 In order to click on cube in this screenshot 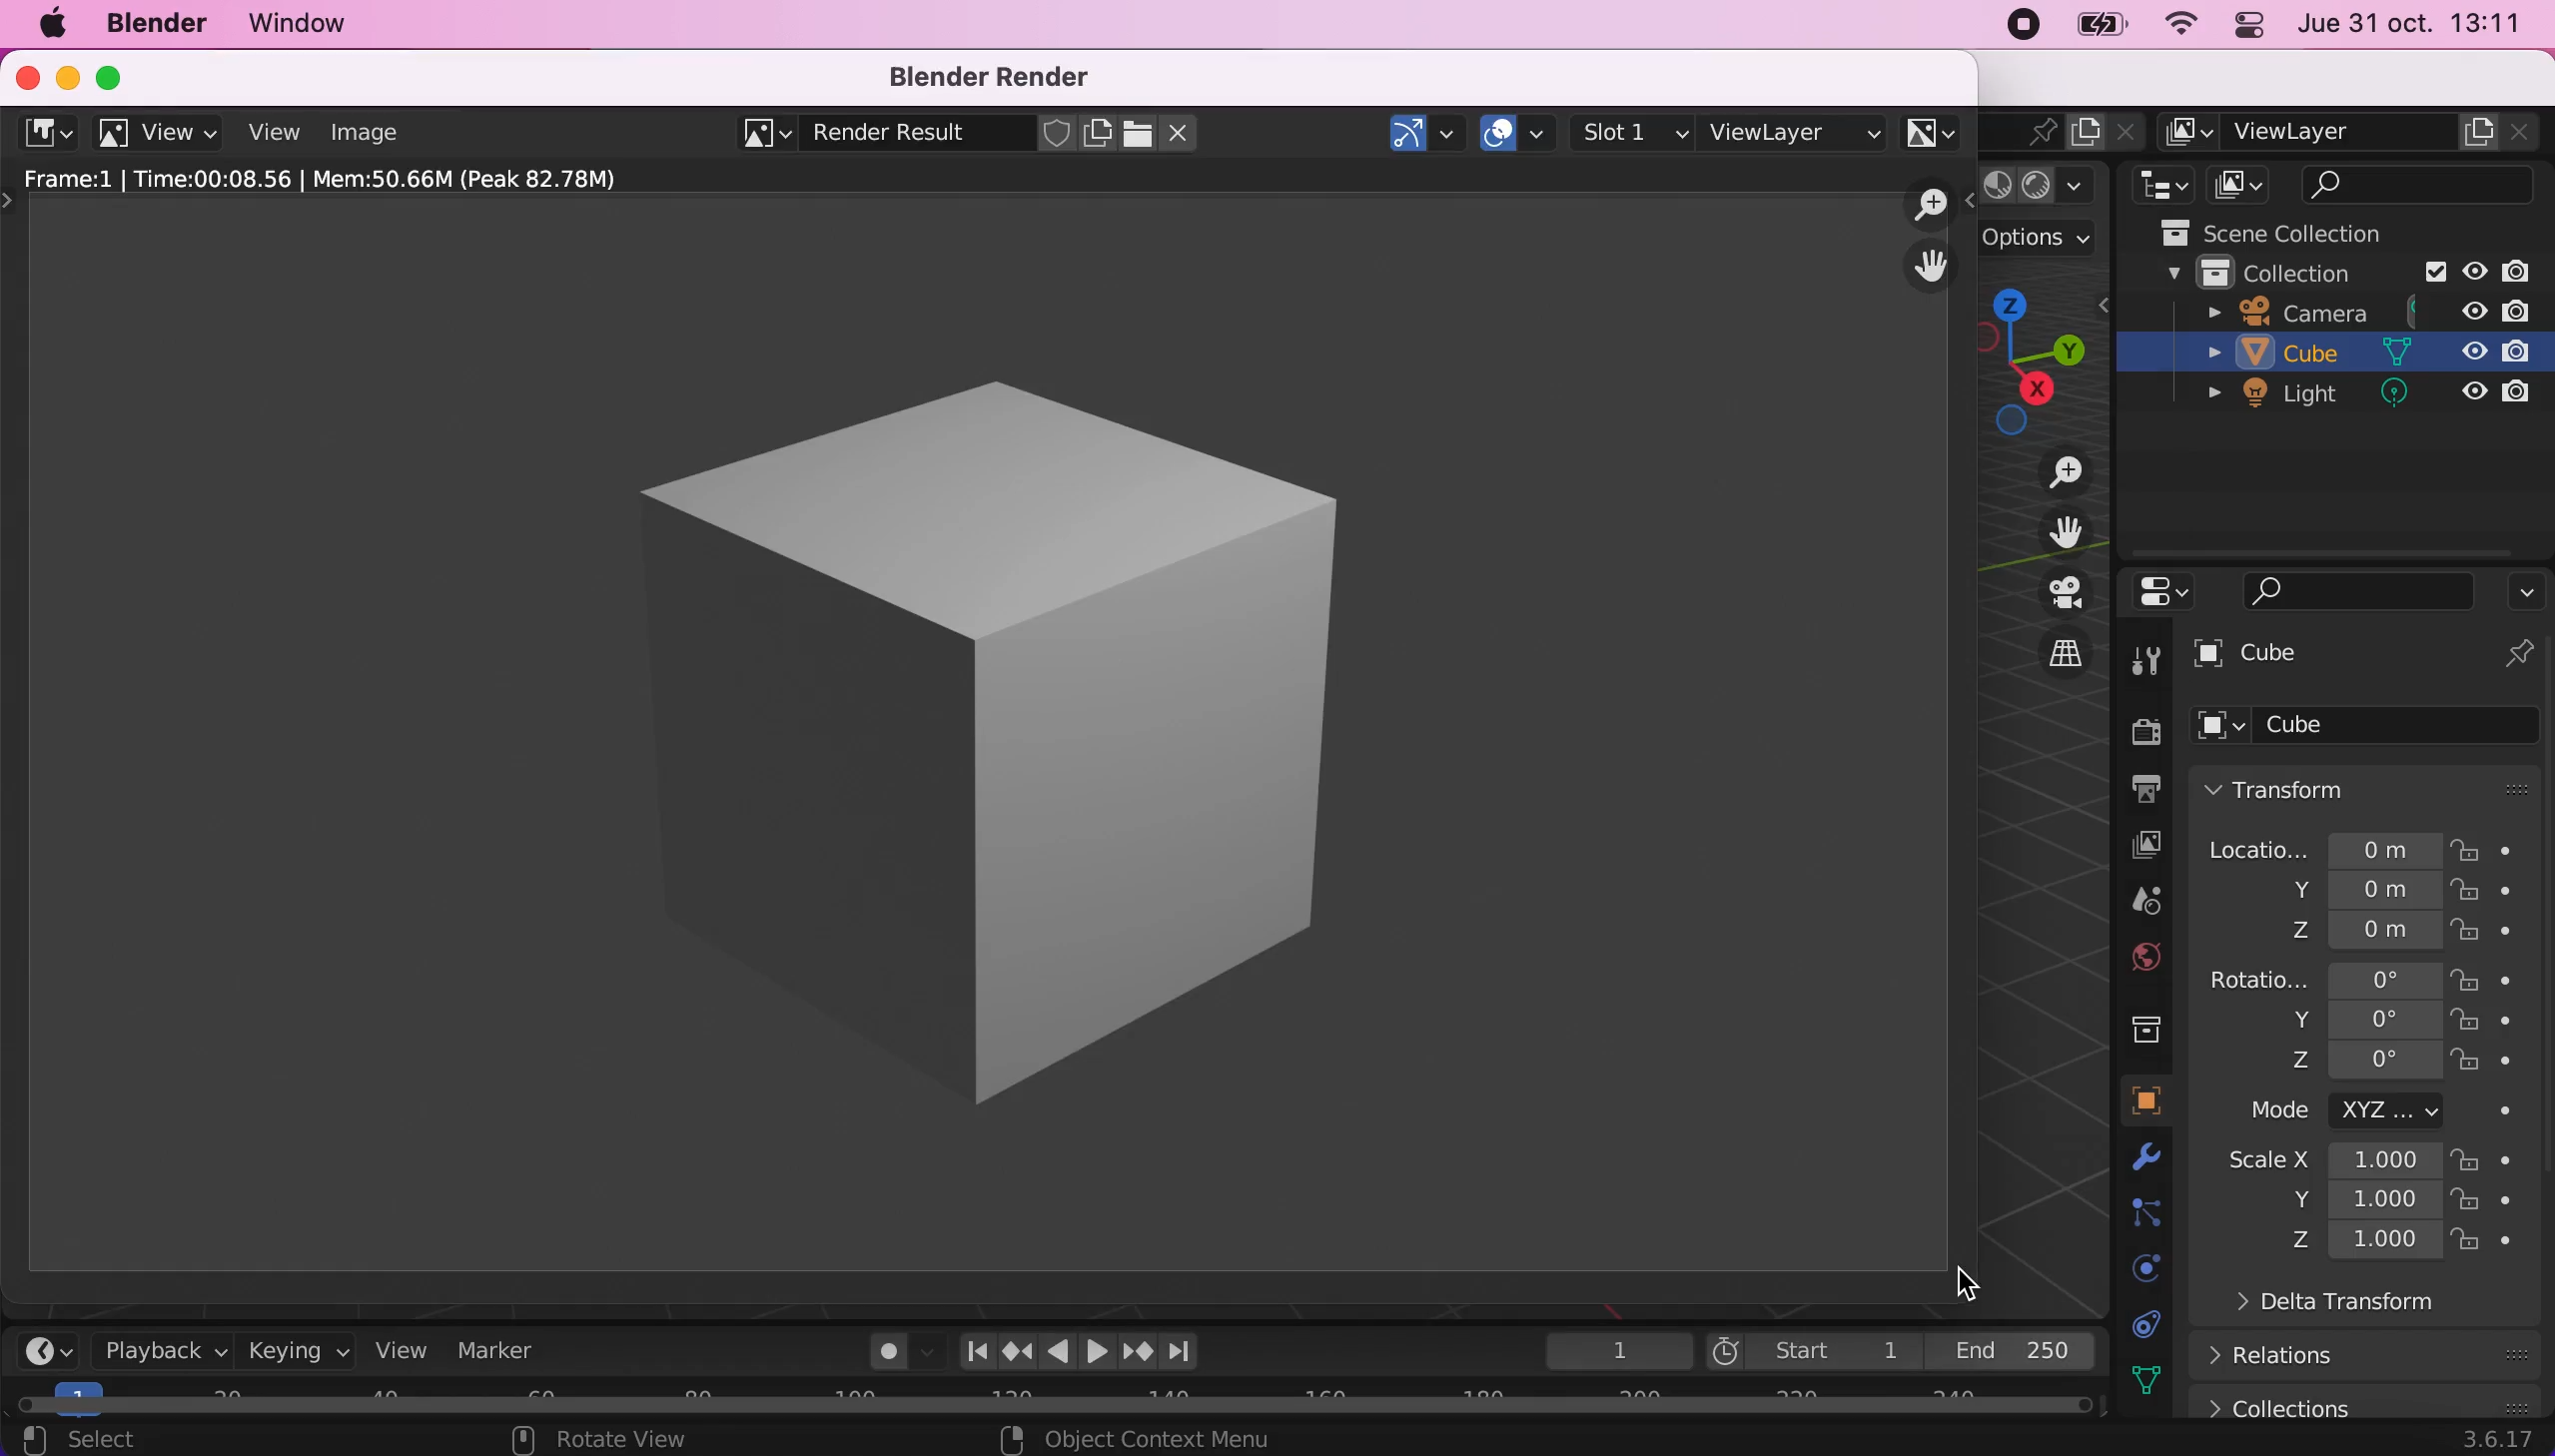, I will do `click(2344, 356)`.